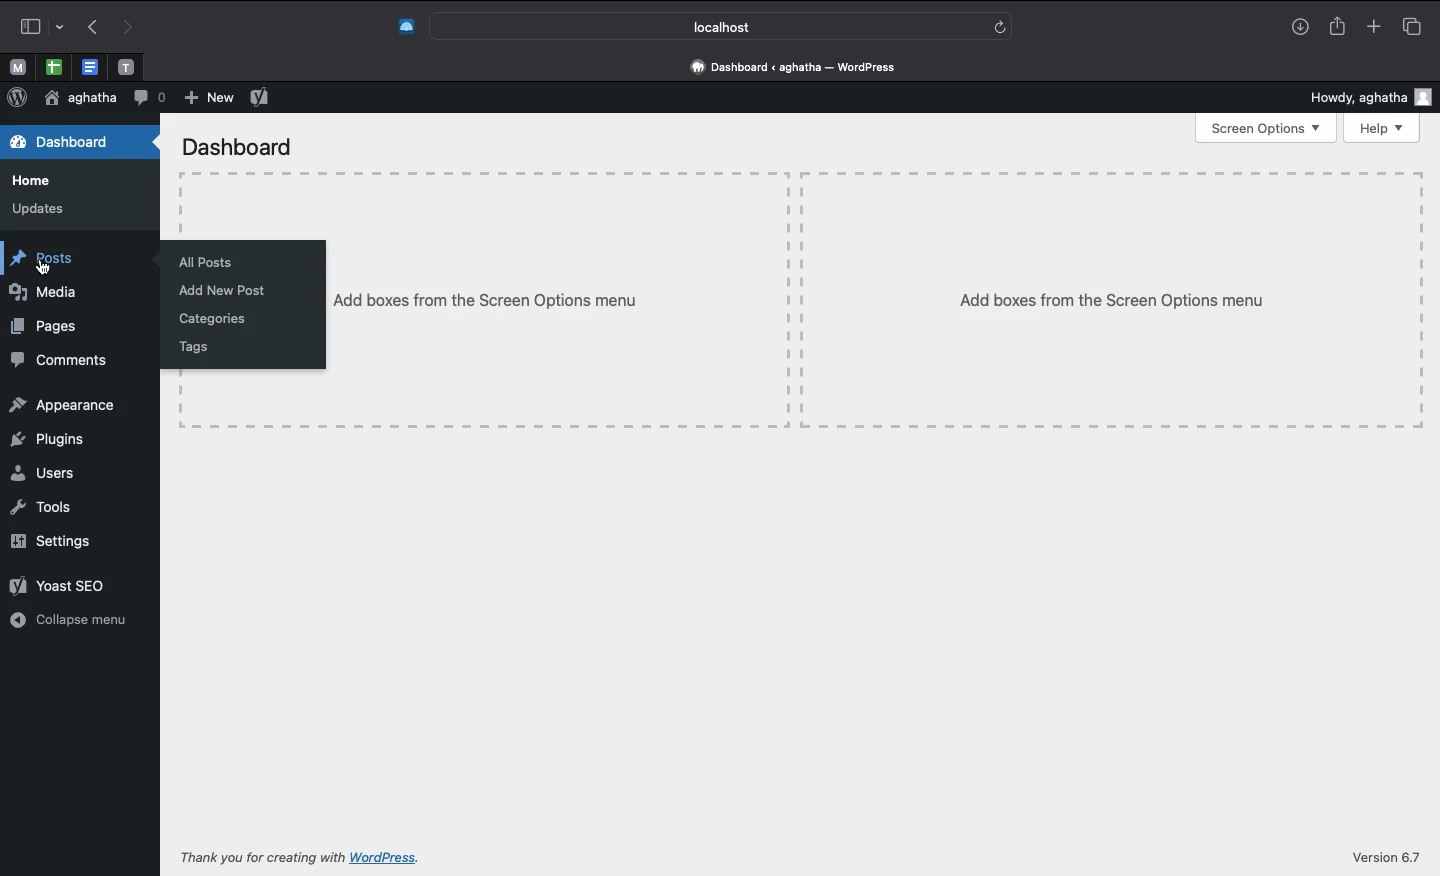 This screenshot has width=1440, height=876. I want to click on Add boxes from the screen options menu, so click(874, 300).